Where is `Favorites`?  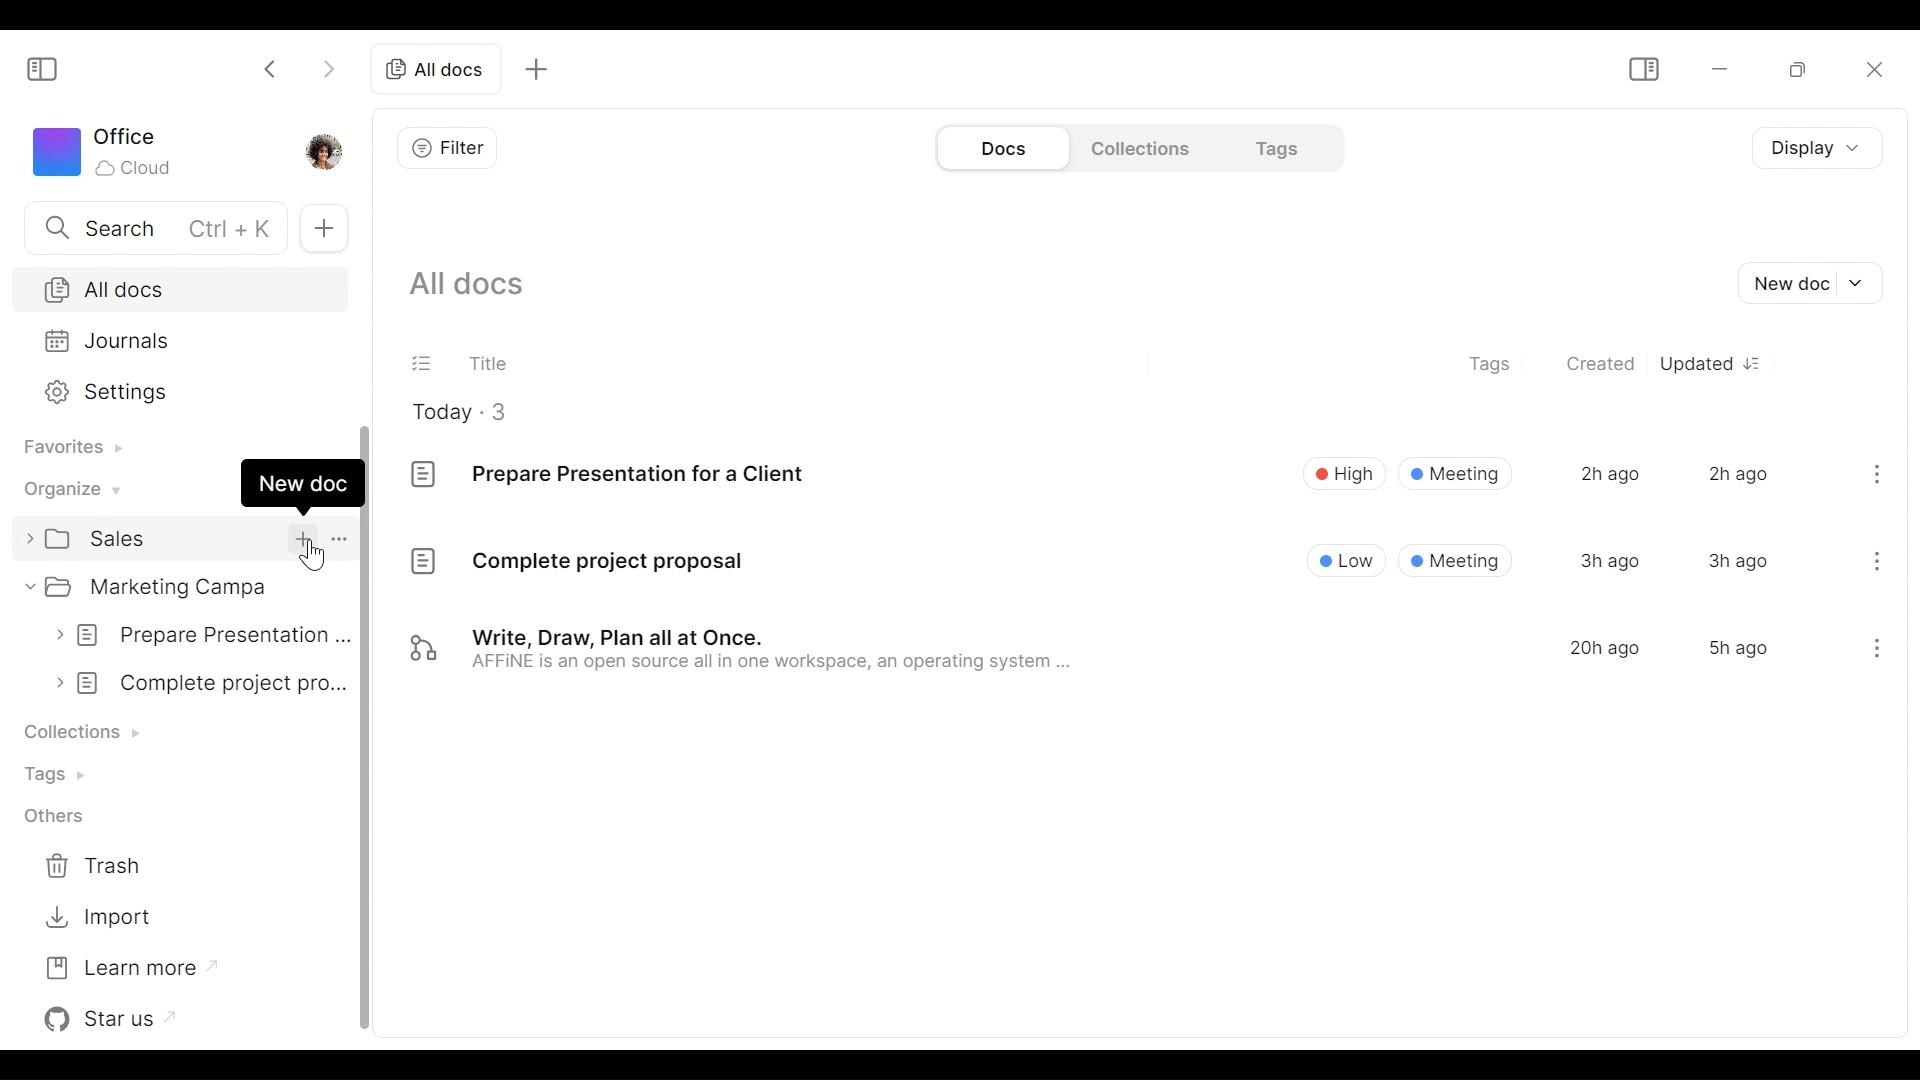 Favorites is located at coordinates (69, 447).